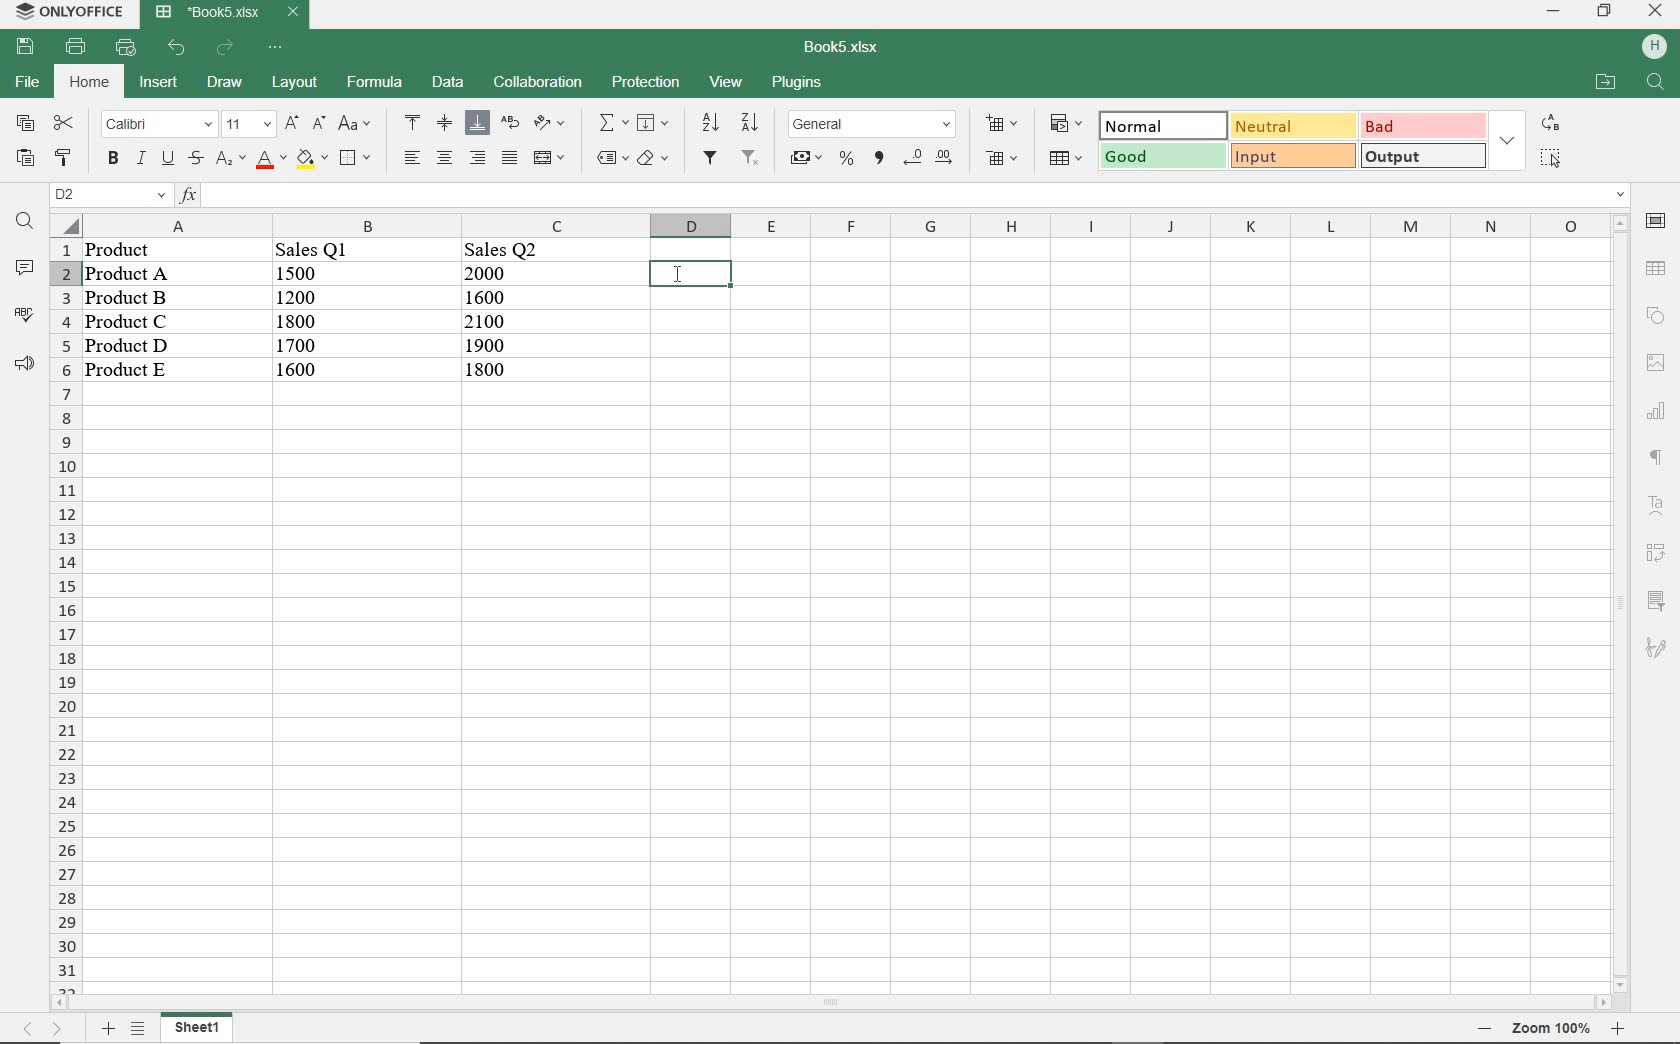 Image resolution: width=1680 pixels, height=1044 pixels. What do you see at coordinates (1509, 140) in the screenshot?
I see `expand` at bounding box center [1509, 140].